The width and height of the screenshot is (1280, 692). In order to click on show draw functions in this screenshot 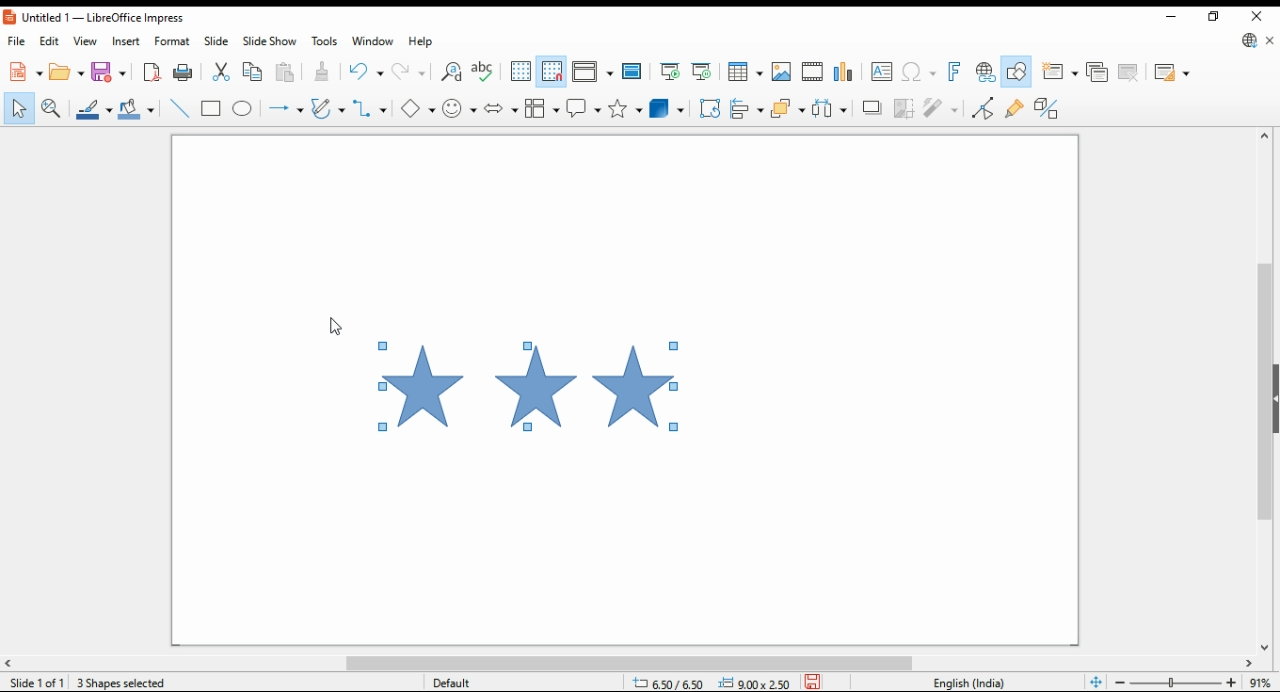, I will do `click(1015, 71)`.